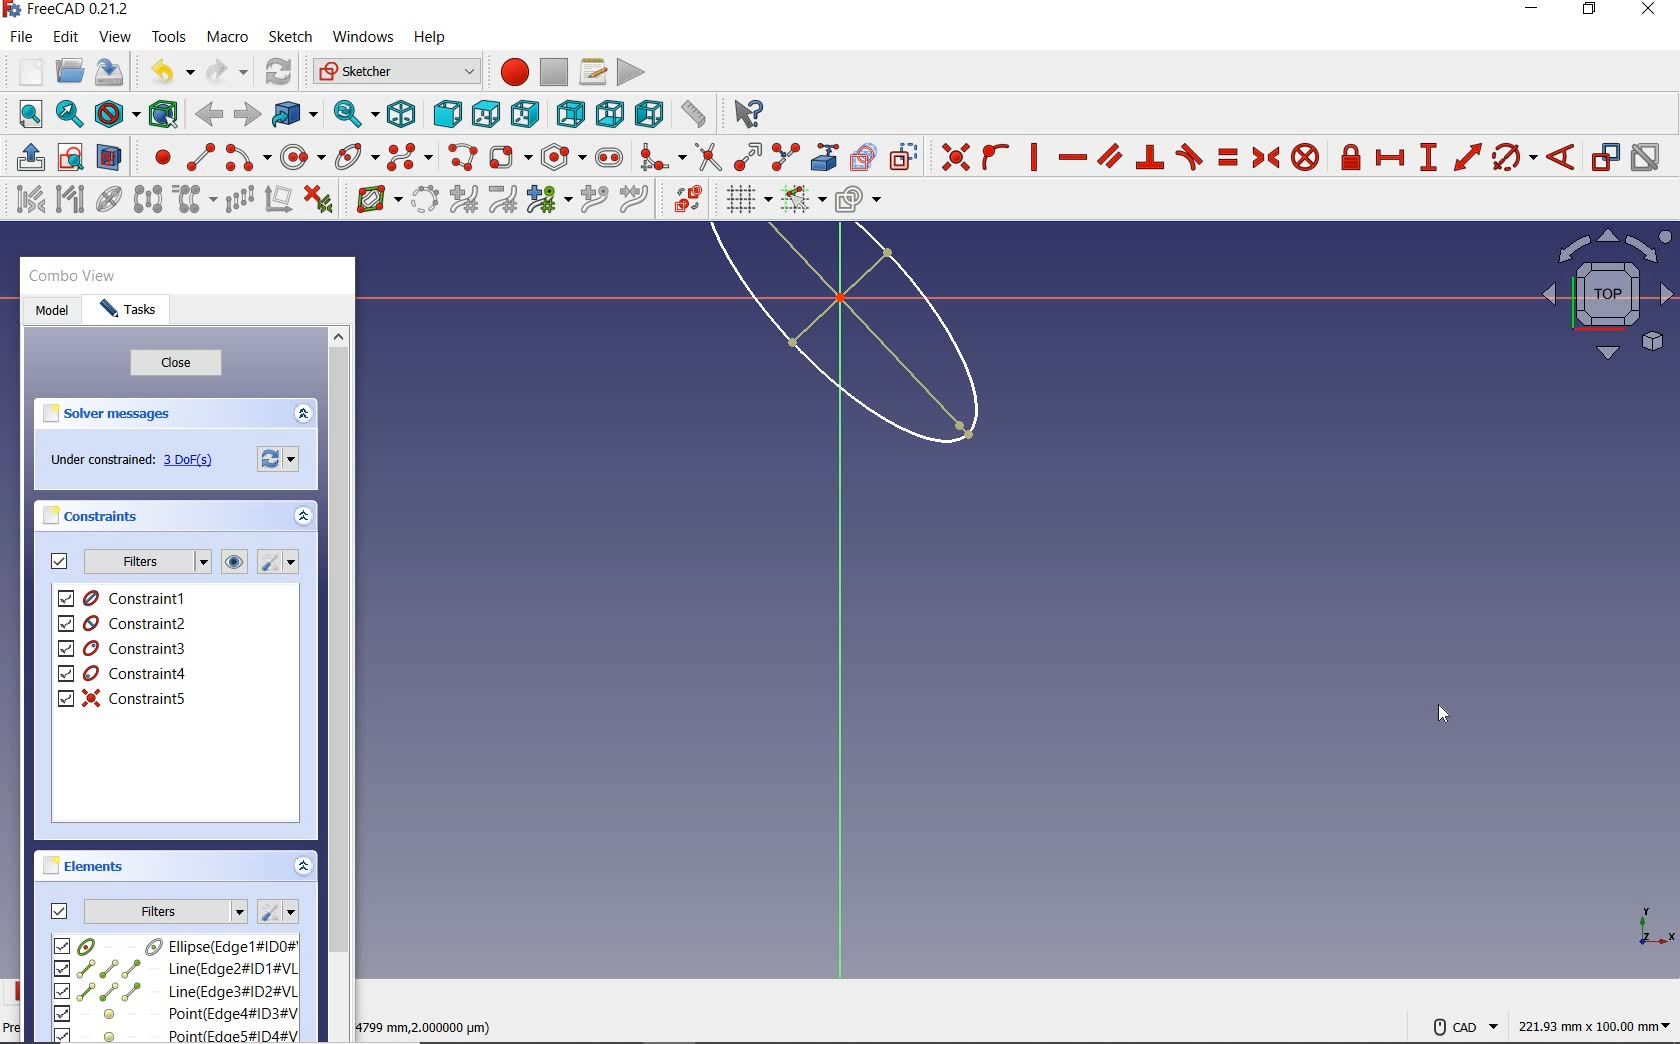 Image resolution: width=1680 pixels, height=1044 pixels. What do you see at coordinates (864, 155) in the screenshot?
I see `create carbon copy` at bounding box center [864, 155].